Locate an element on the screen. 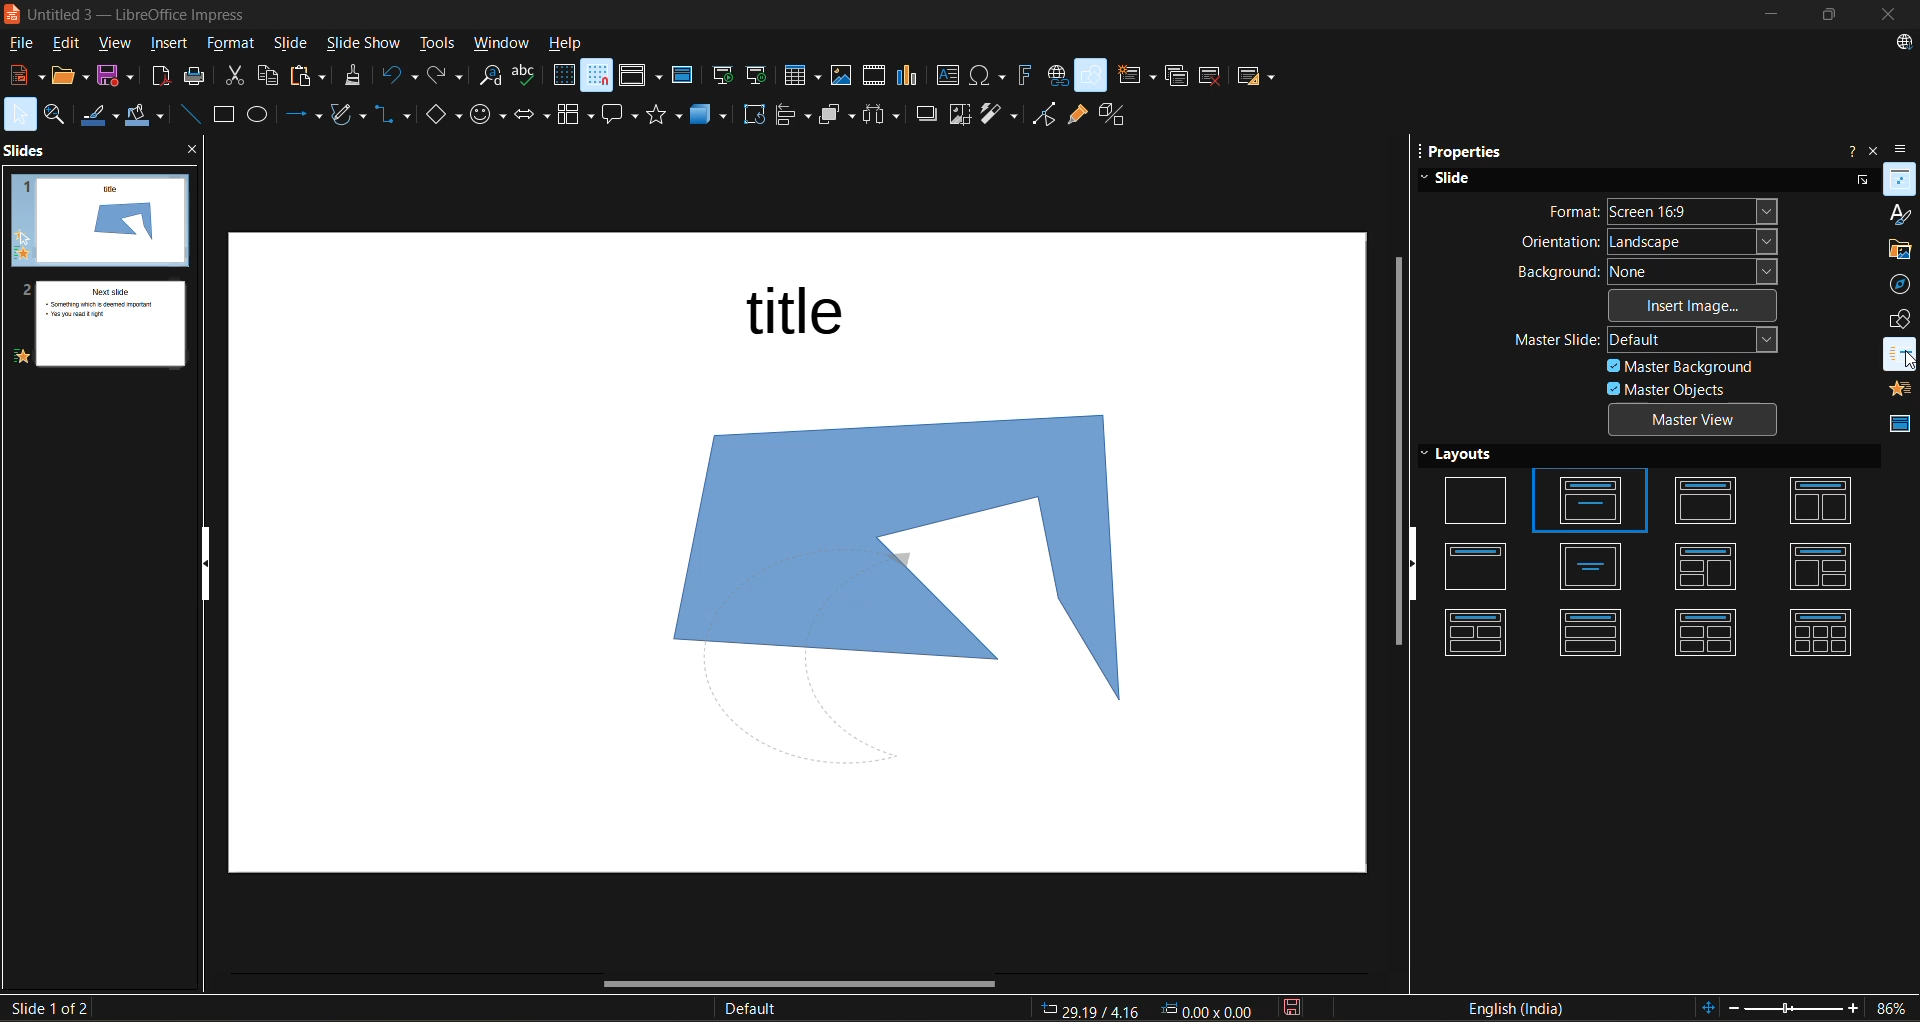  zoom factor is located at coordinates (1889, 1007).